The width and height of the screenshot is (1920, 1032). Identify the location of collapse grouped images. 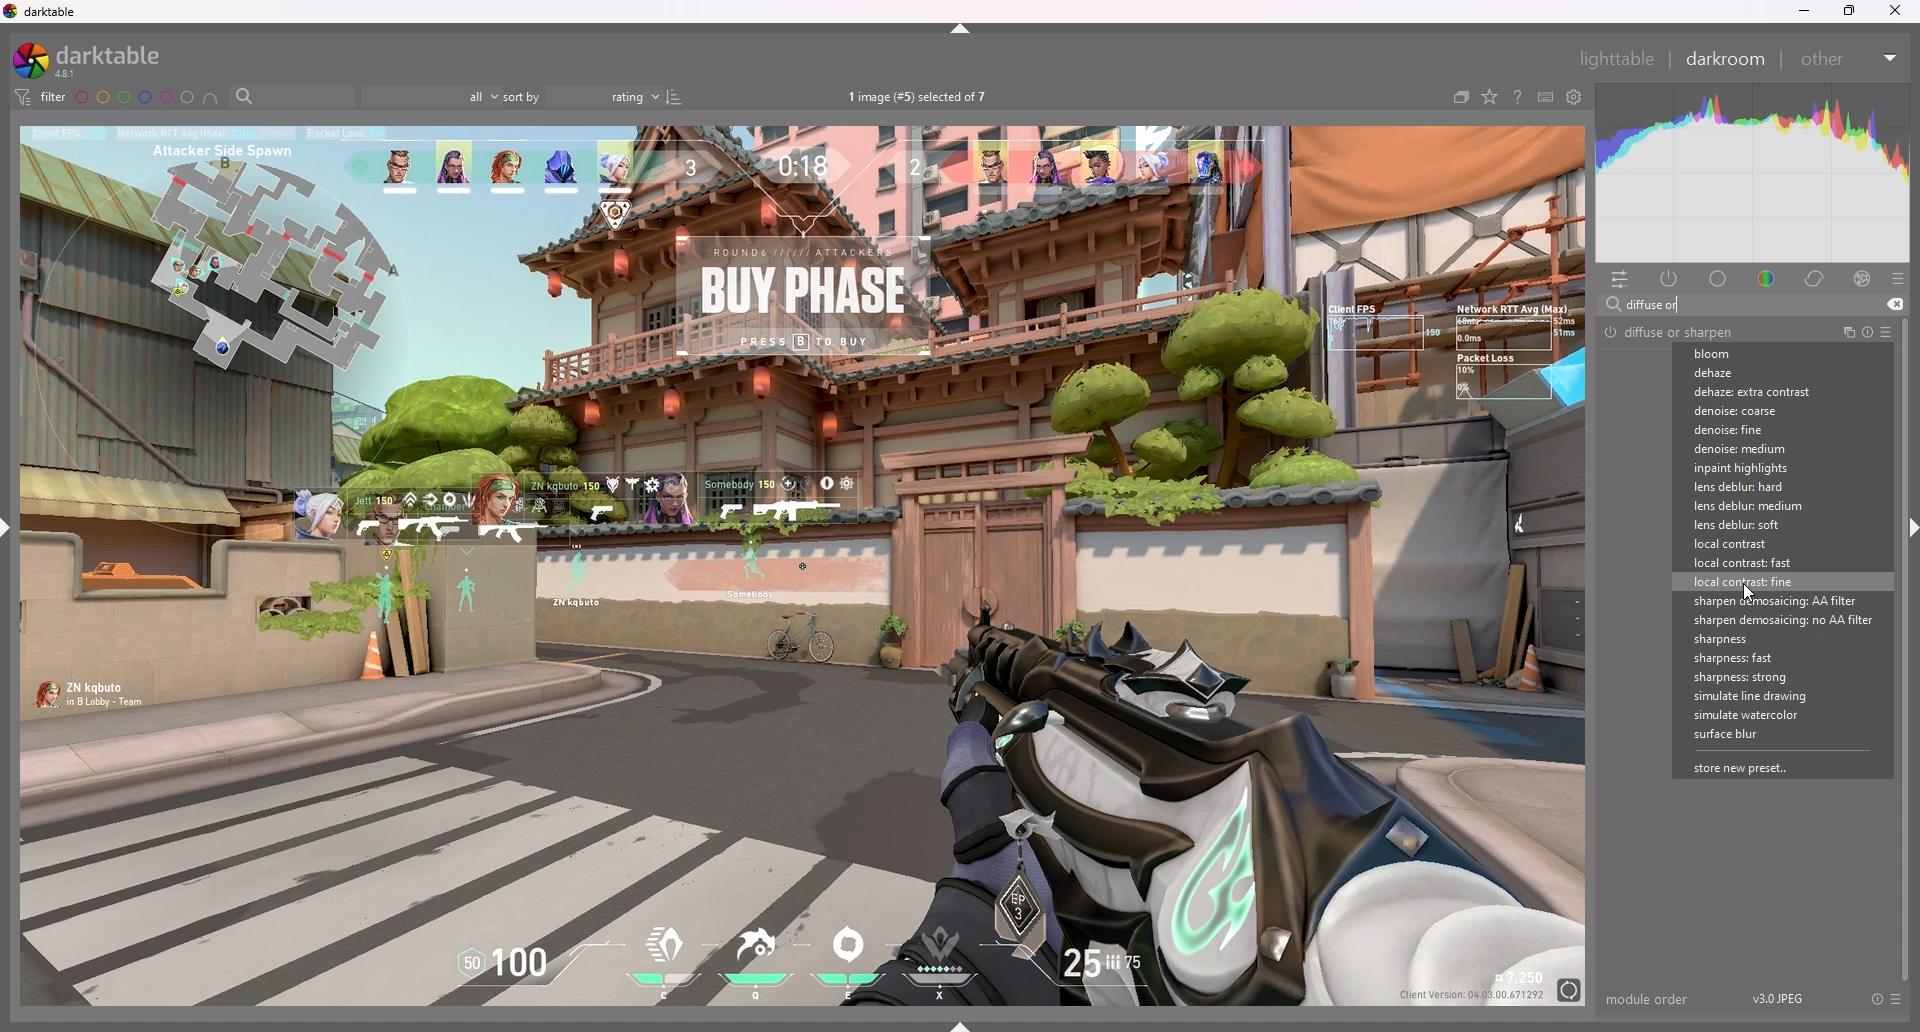
(1461, 97).